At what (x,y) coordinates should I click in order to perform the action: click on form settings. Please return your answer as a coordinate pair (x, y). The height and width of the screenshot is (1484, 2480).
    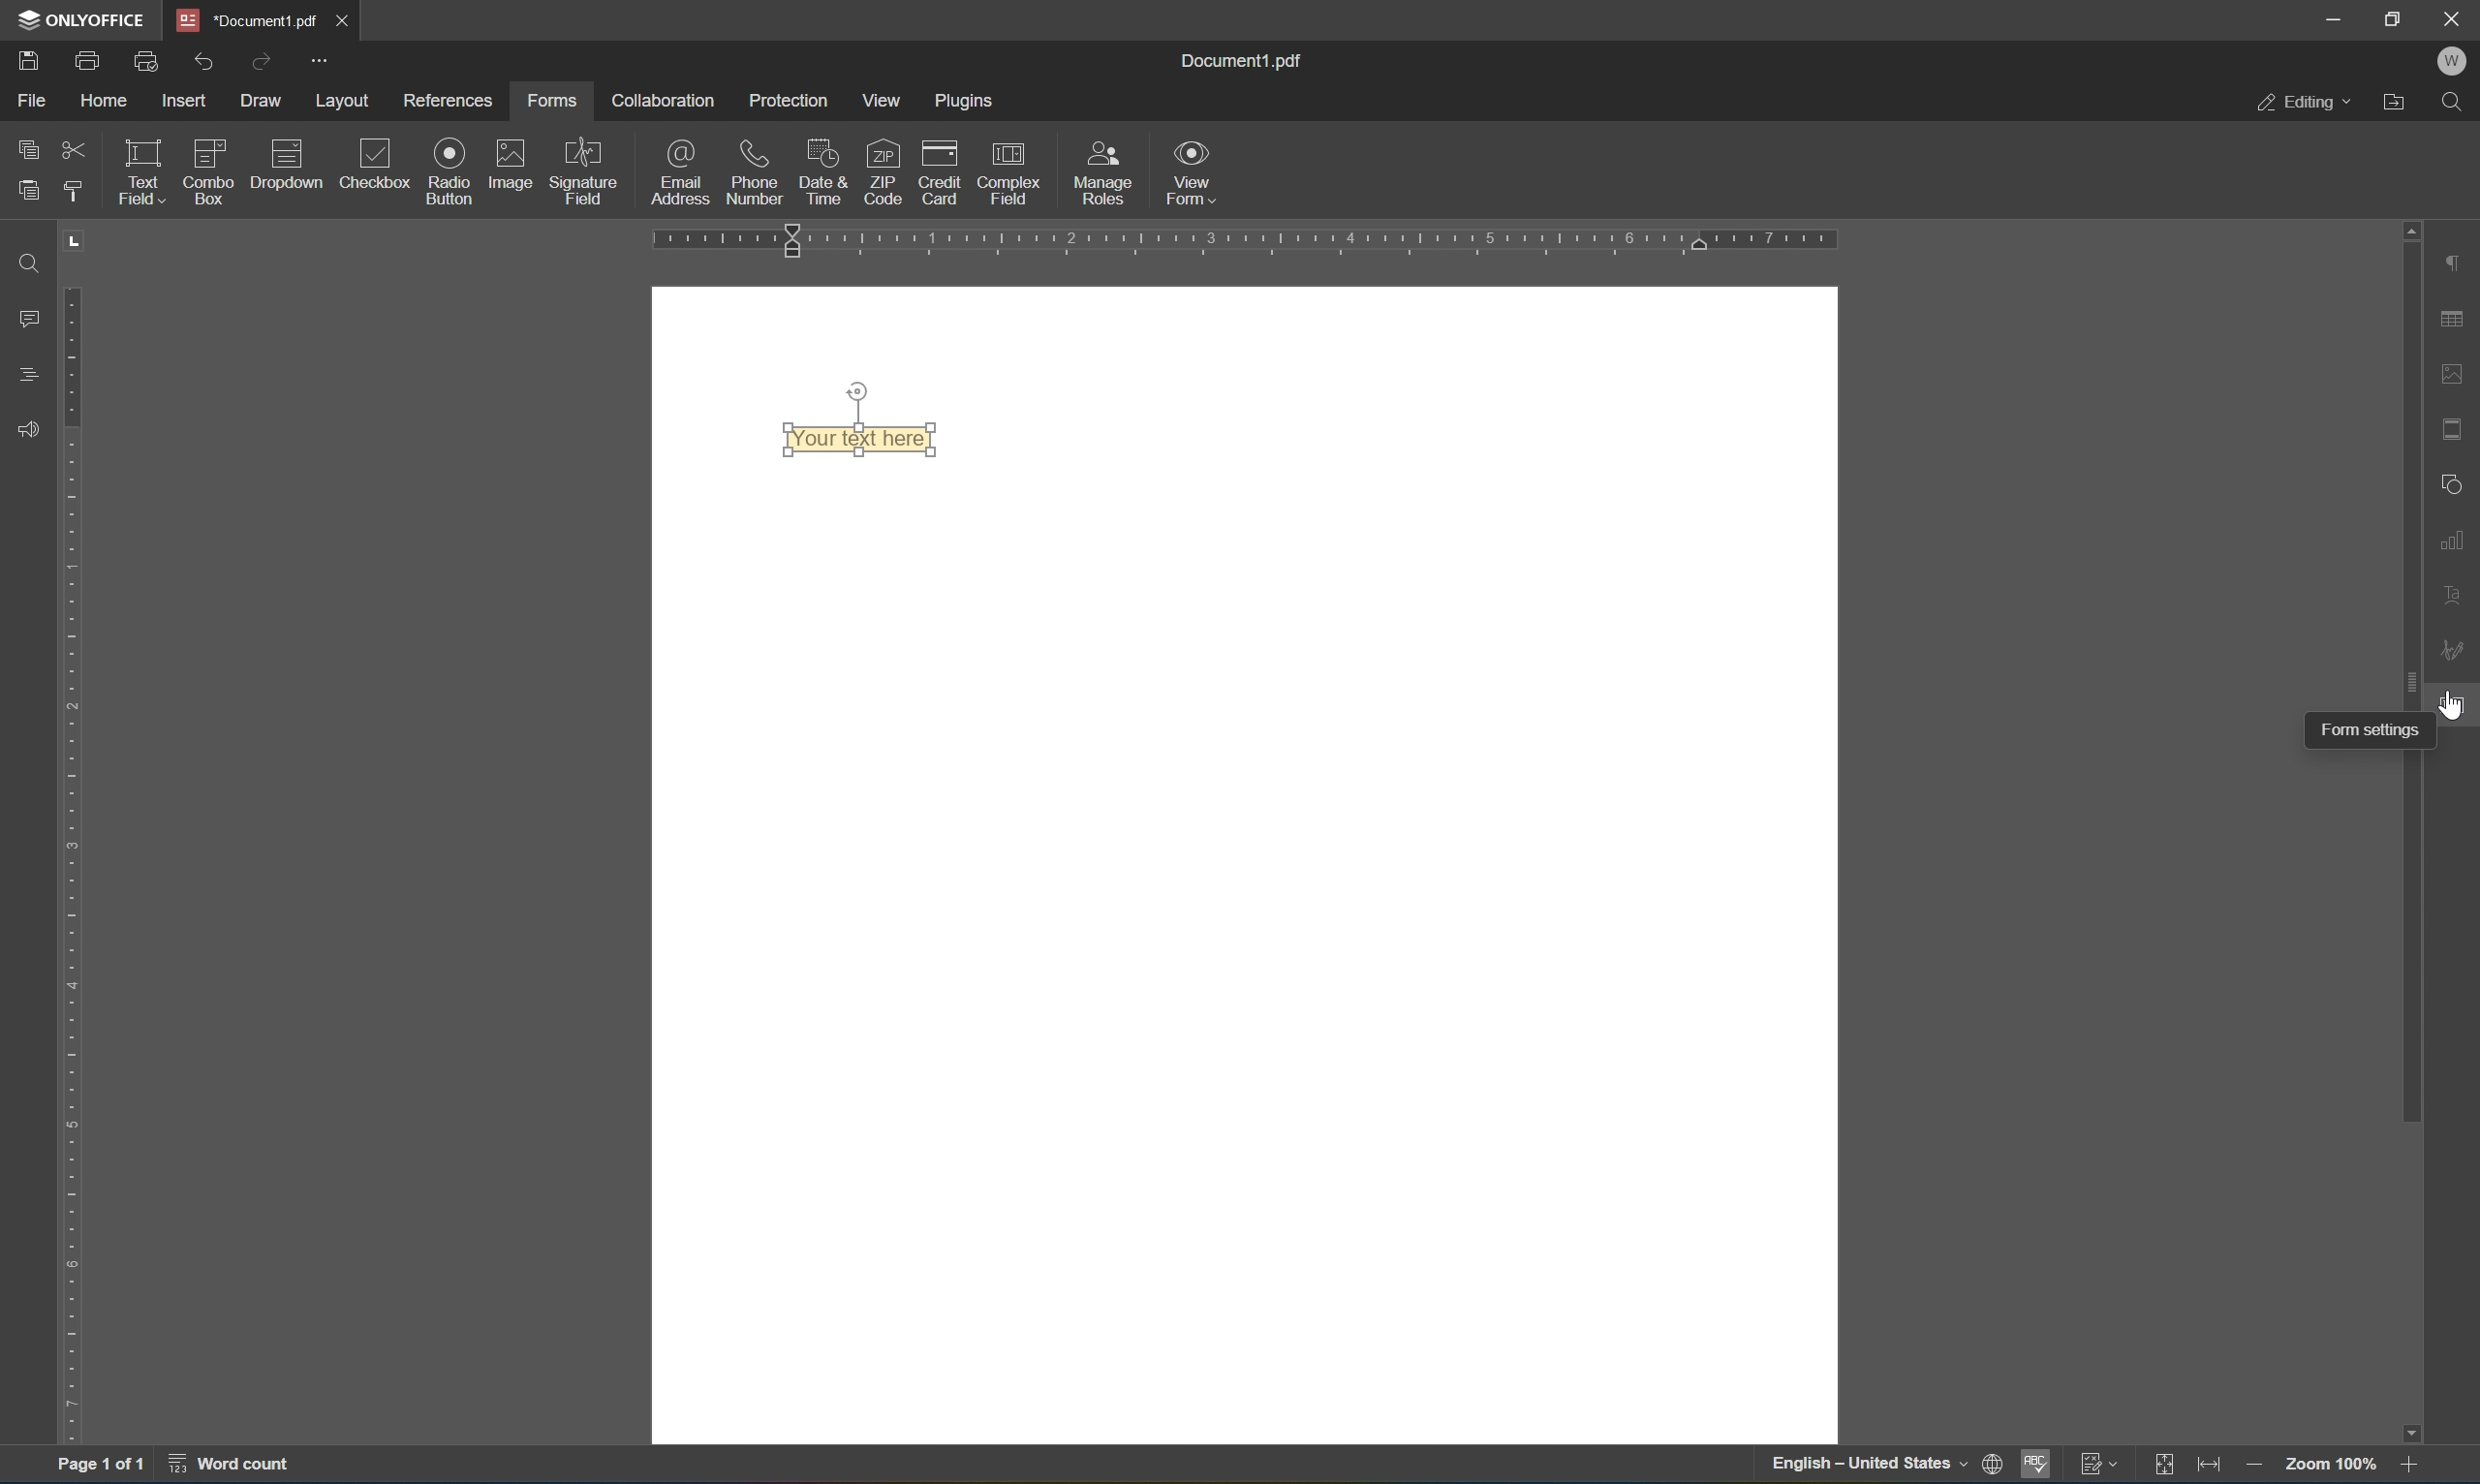
    Looking at the image, I should click on (2369, 728).